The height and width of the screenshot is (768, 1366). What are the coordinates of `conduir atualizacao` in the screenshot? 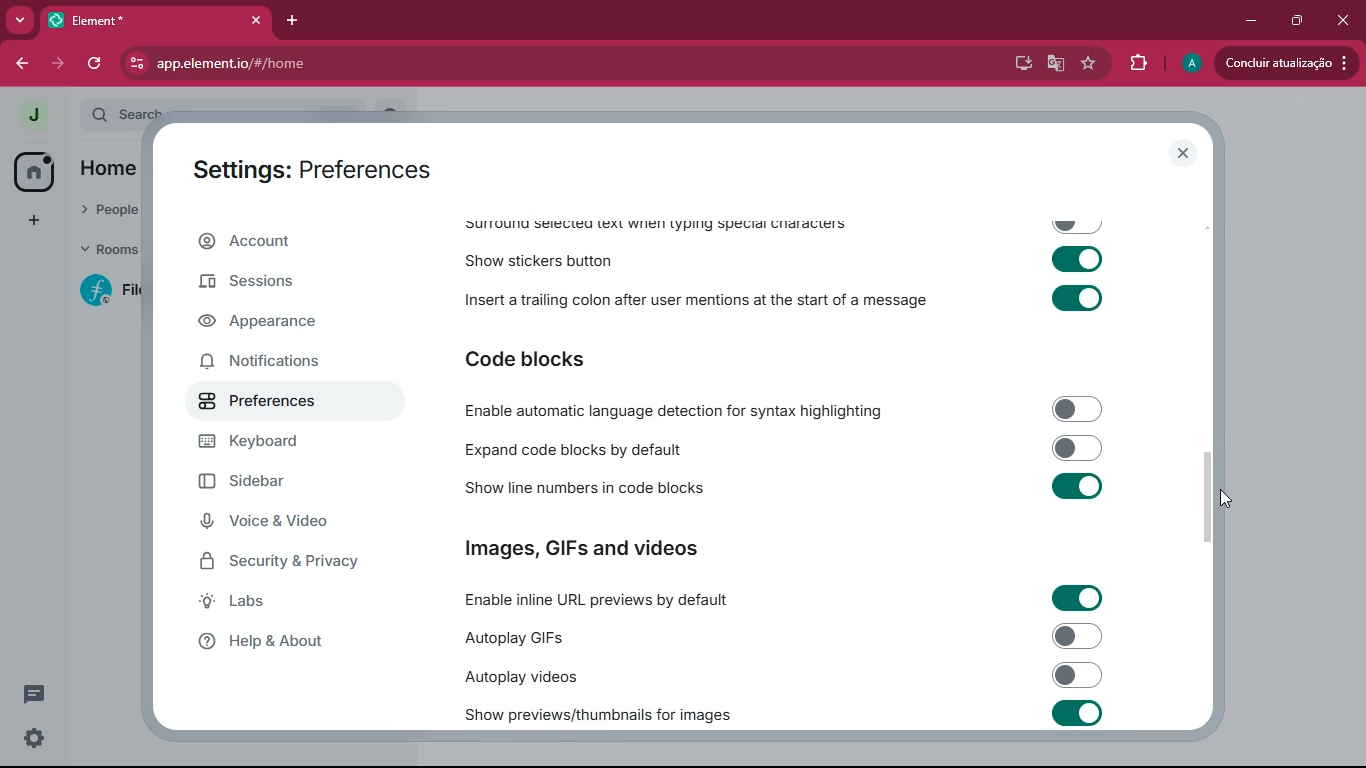 It's located at (1287, 63).